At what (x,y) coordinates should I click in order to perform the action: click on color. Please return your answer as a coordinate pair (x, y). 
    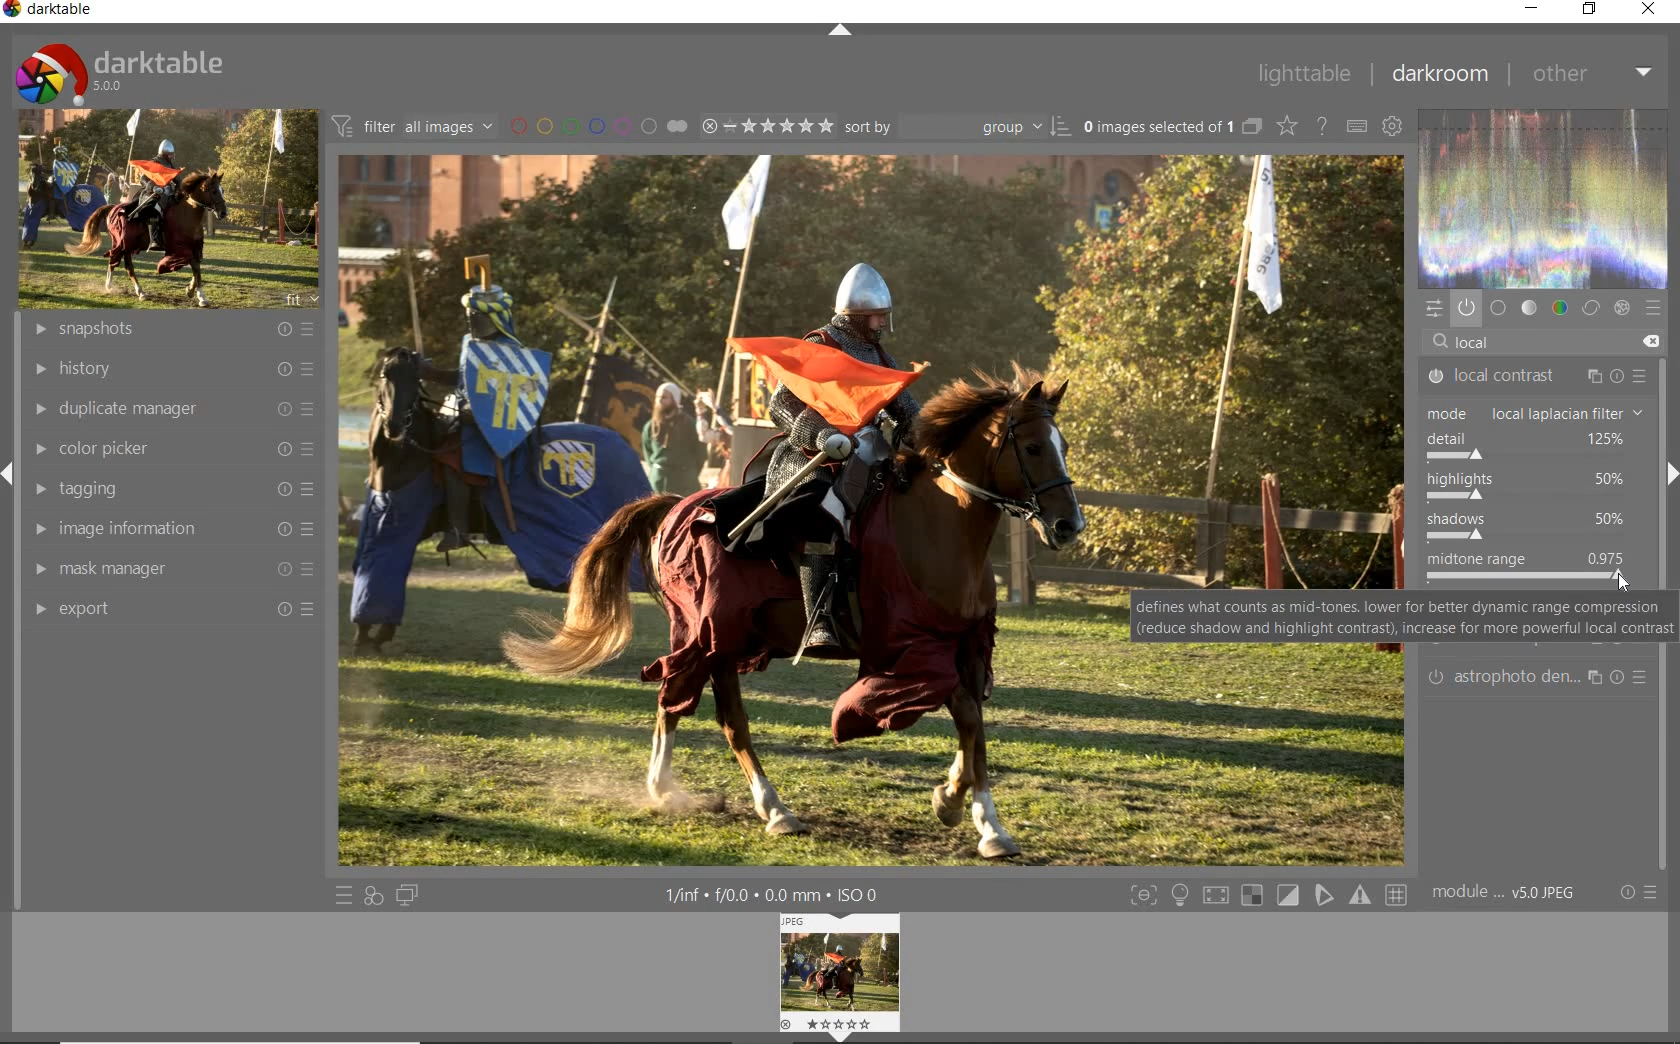
    Looking at the image, I should click on (1561, 306).